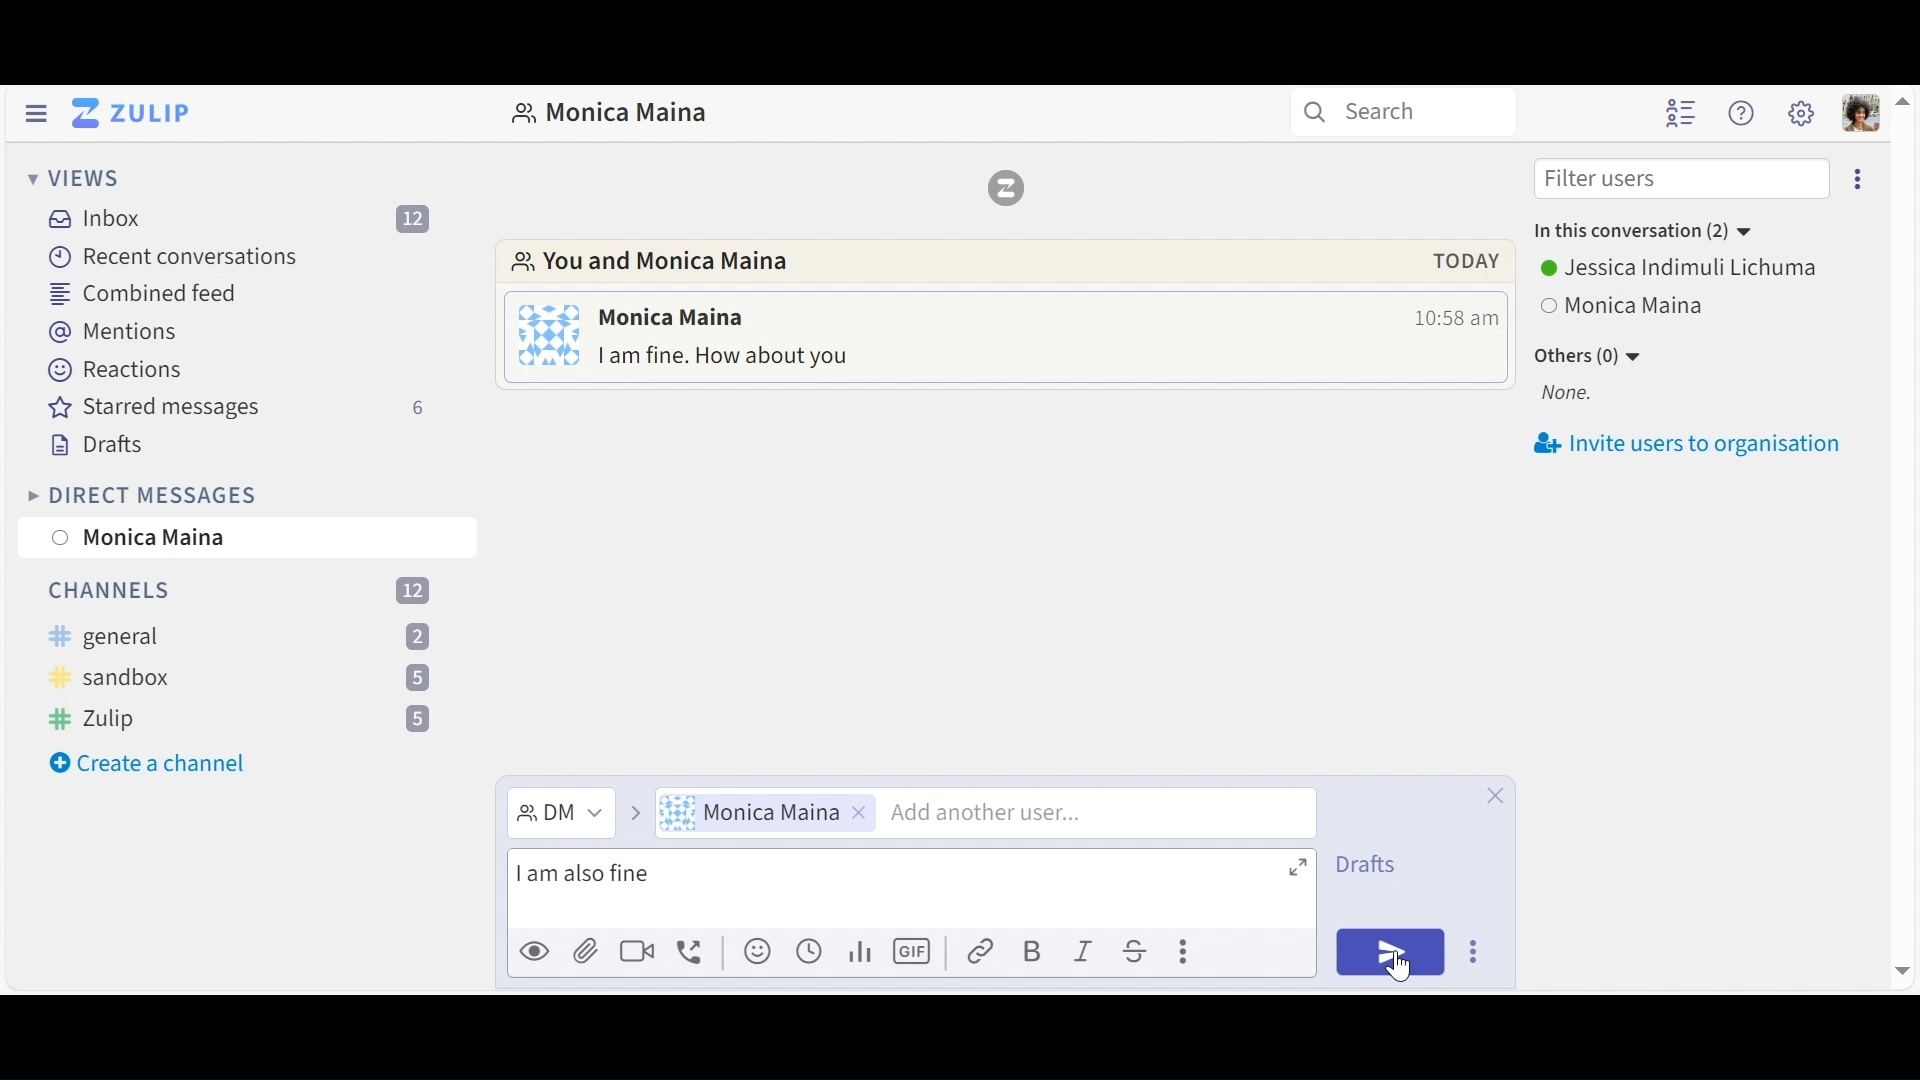 The width and height of the screenshot is (1920, 1080). Describe the element at coordinates (641, 948) in the screenshot. I see `Add video call` at that location.